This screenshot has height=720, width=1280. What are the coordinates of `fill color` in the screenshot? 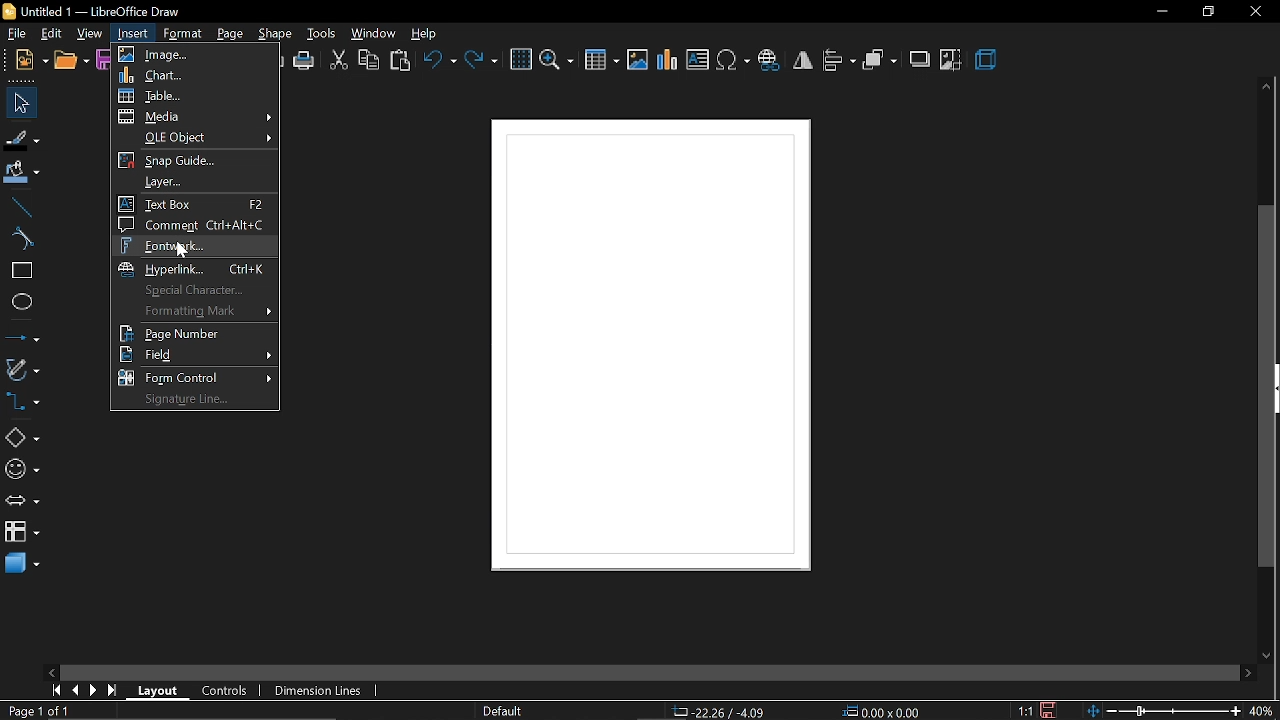 It's located at (21, 172).